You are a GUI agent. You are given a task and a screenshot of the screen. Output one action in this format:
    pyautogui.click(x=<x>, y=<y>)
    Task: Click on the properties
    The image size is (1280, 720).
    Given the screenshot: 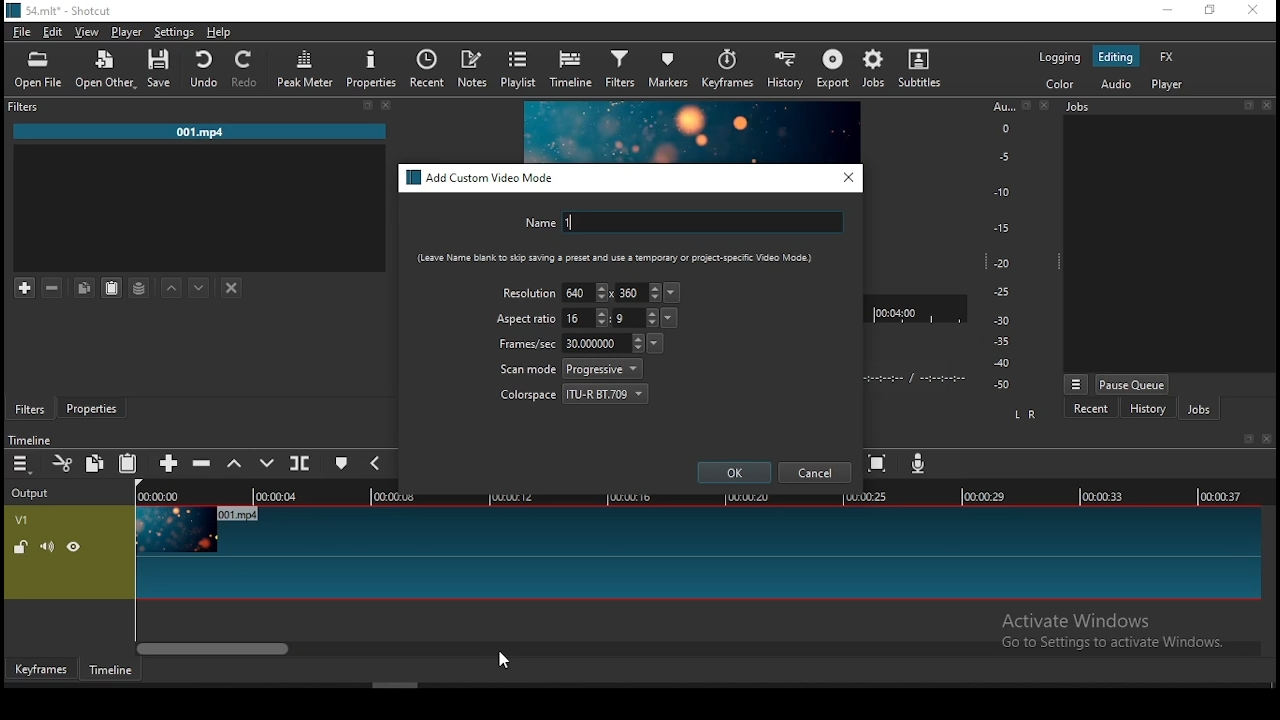 What is the action you would take?
    pyautogui.click(x=373, y=68)
    